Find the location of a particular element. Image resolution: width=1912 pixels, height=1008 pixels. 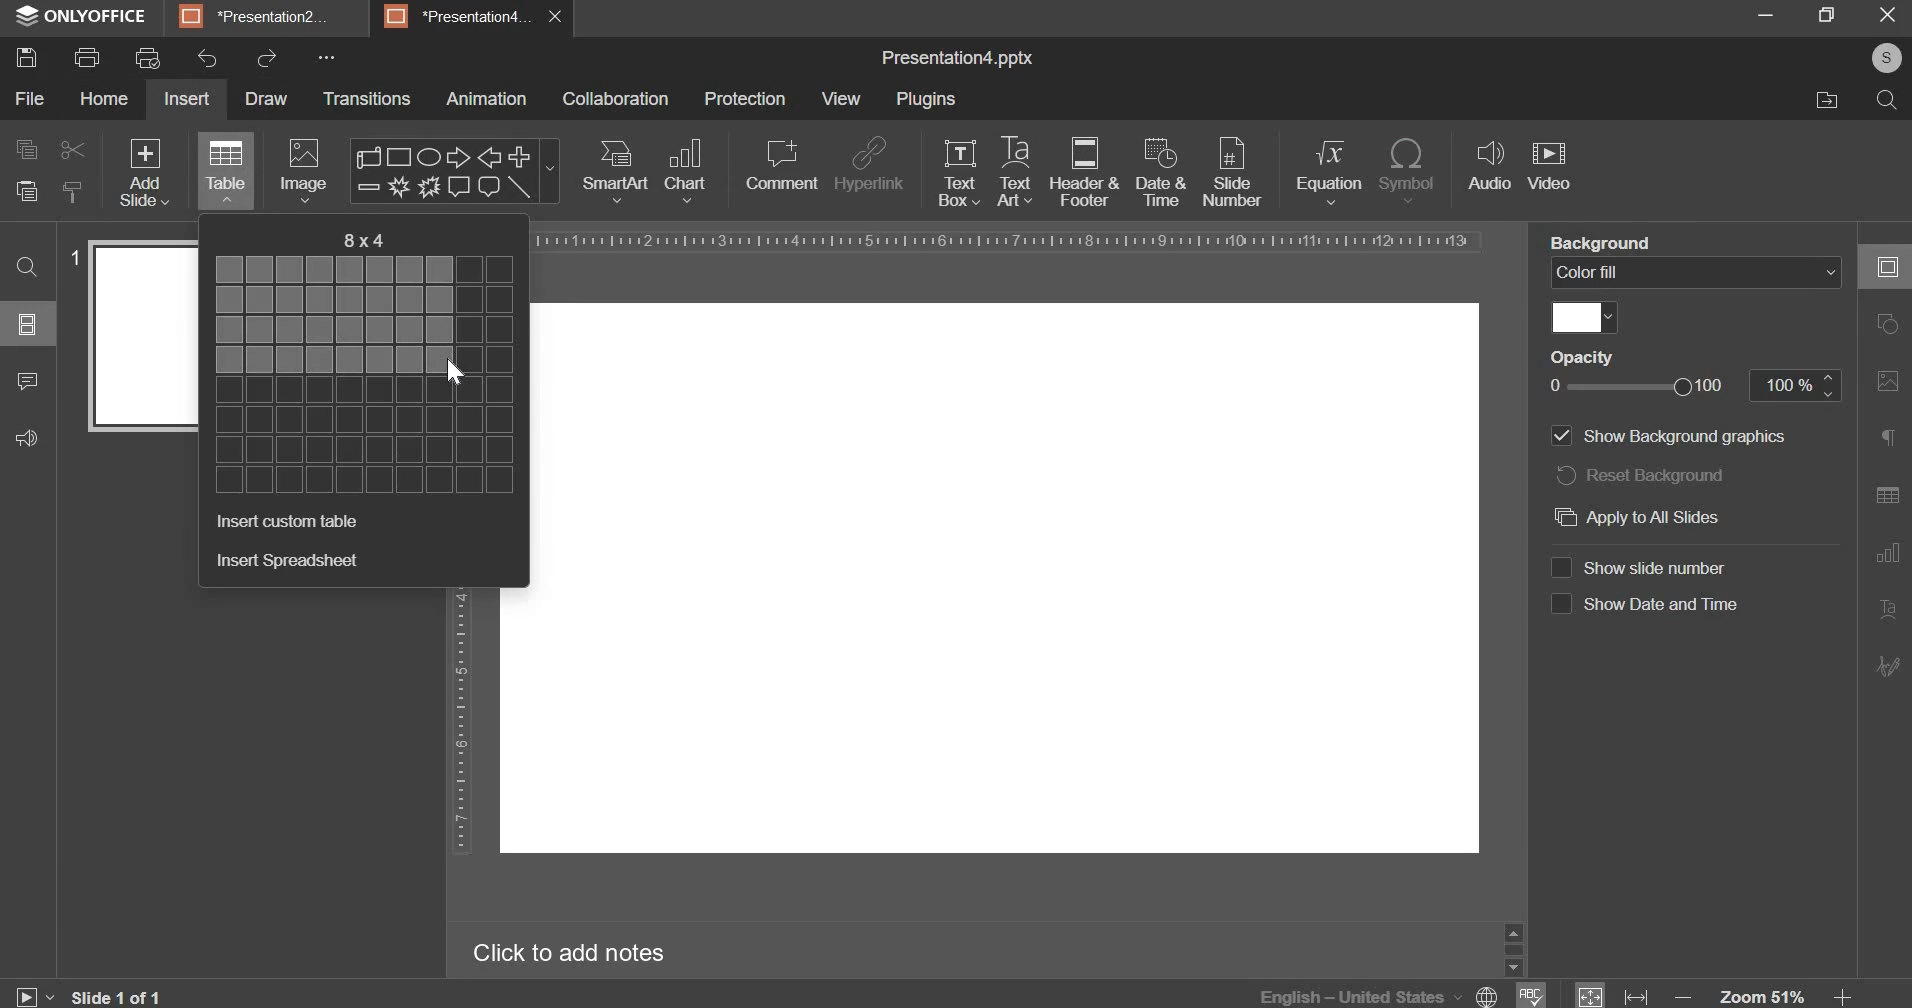

table is located at coordinates (371, 375).